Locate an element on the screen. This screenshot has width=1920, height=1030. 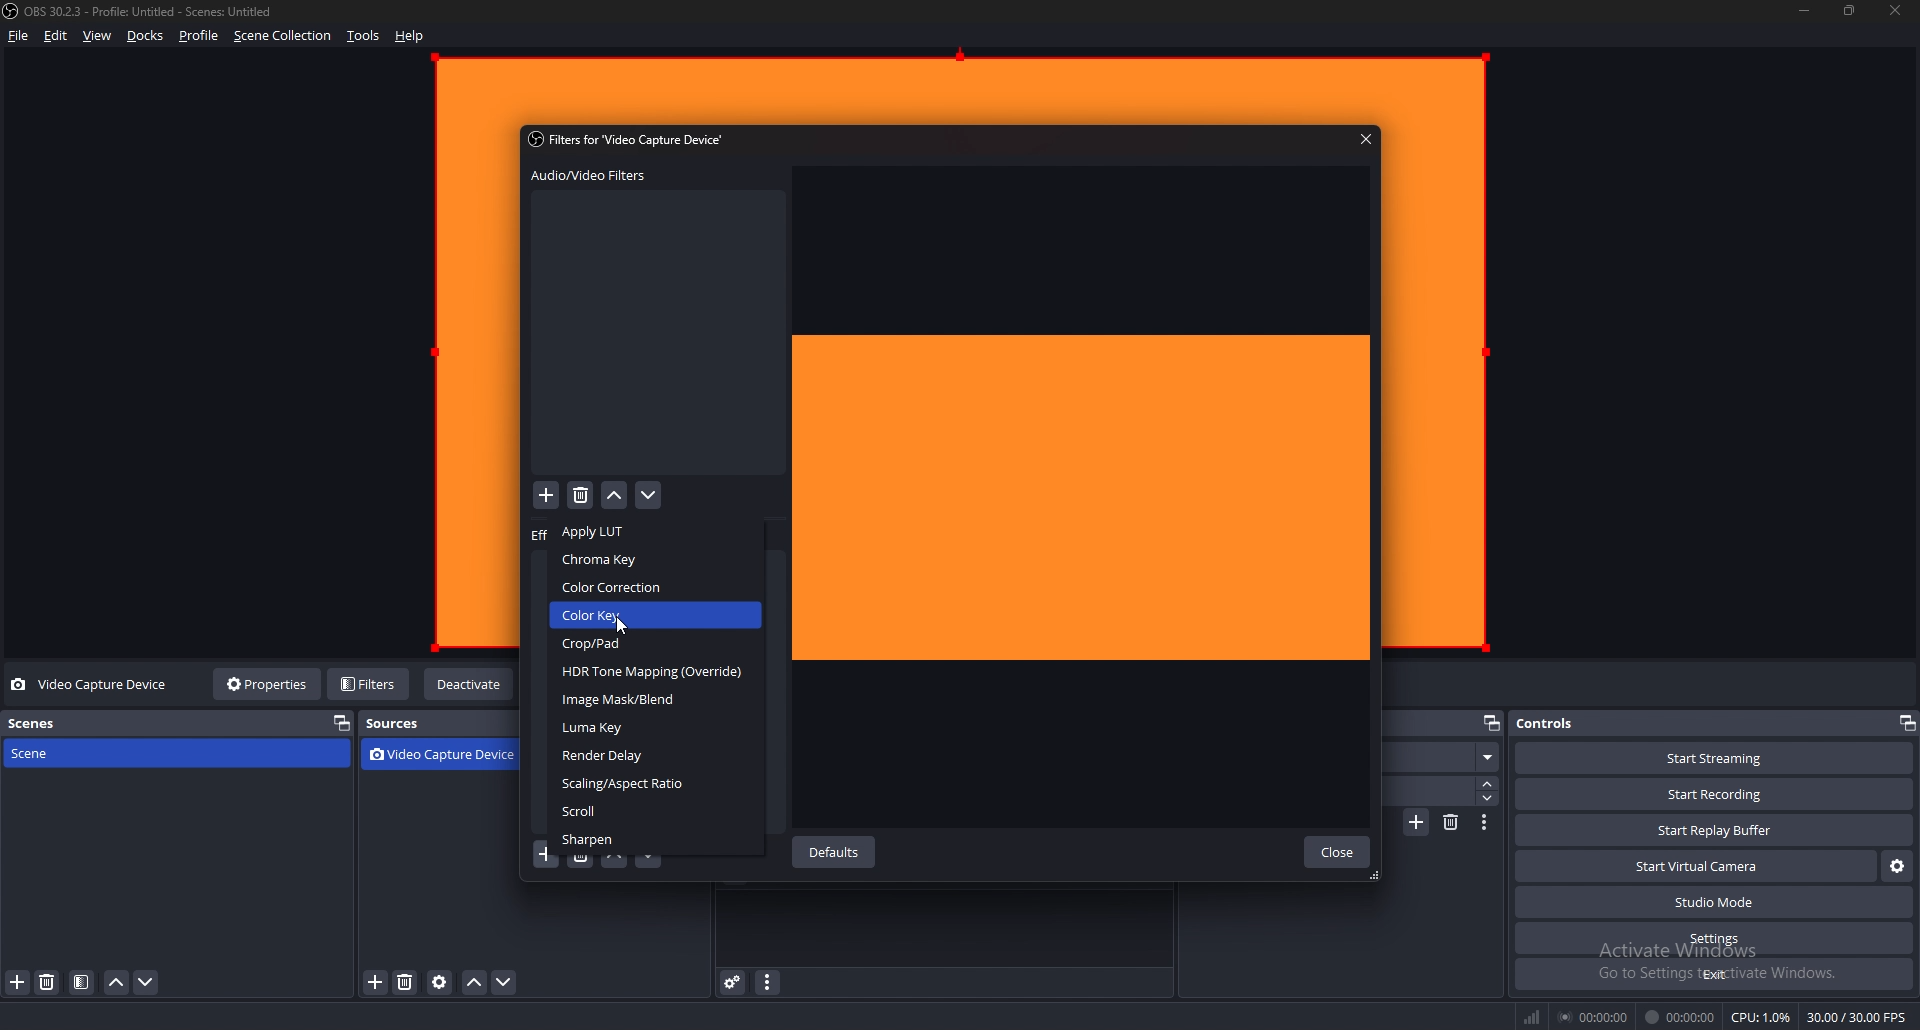
scene collection is located at coordinates (283, 36).